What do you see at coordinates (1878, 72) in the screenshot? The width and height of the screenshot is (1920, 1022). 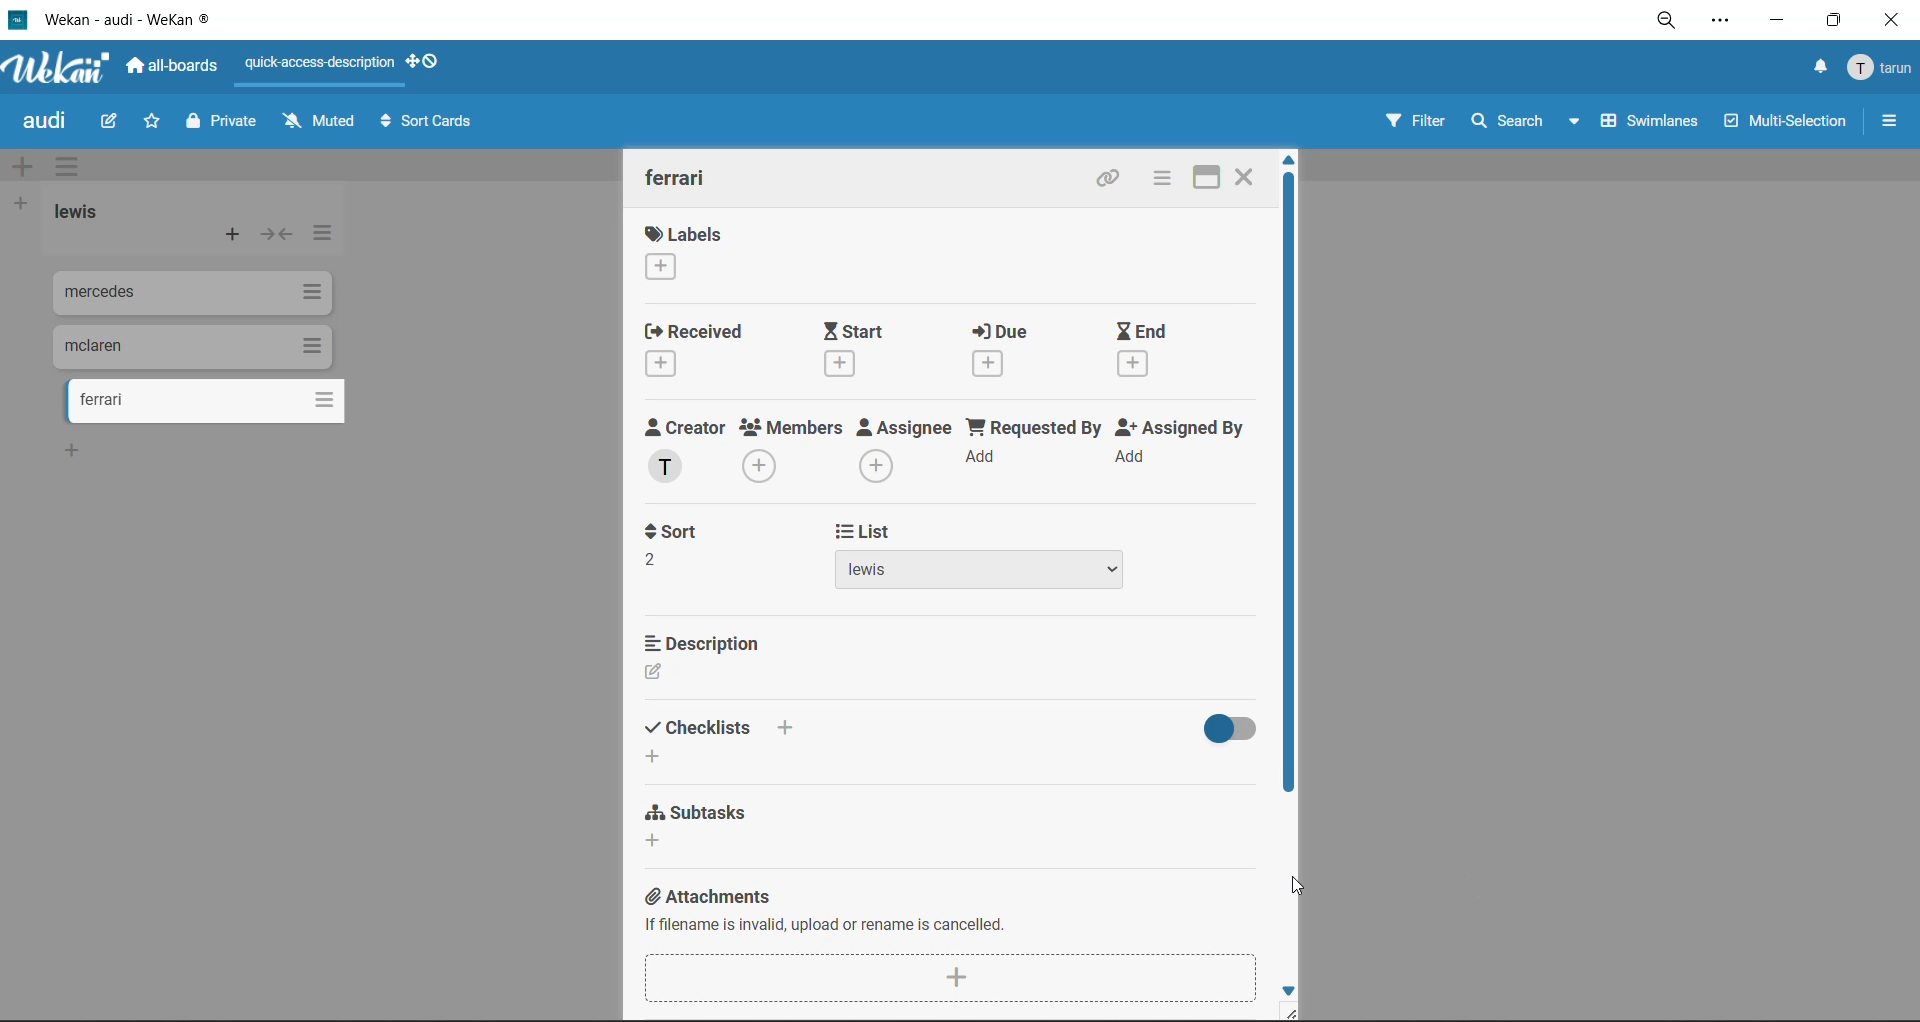 I see `menu` at bounding box center [1878, 72].